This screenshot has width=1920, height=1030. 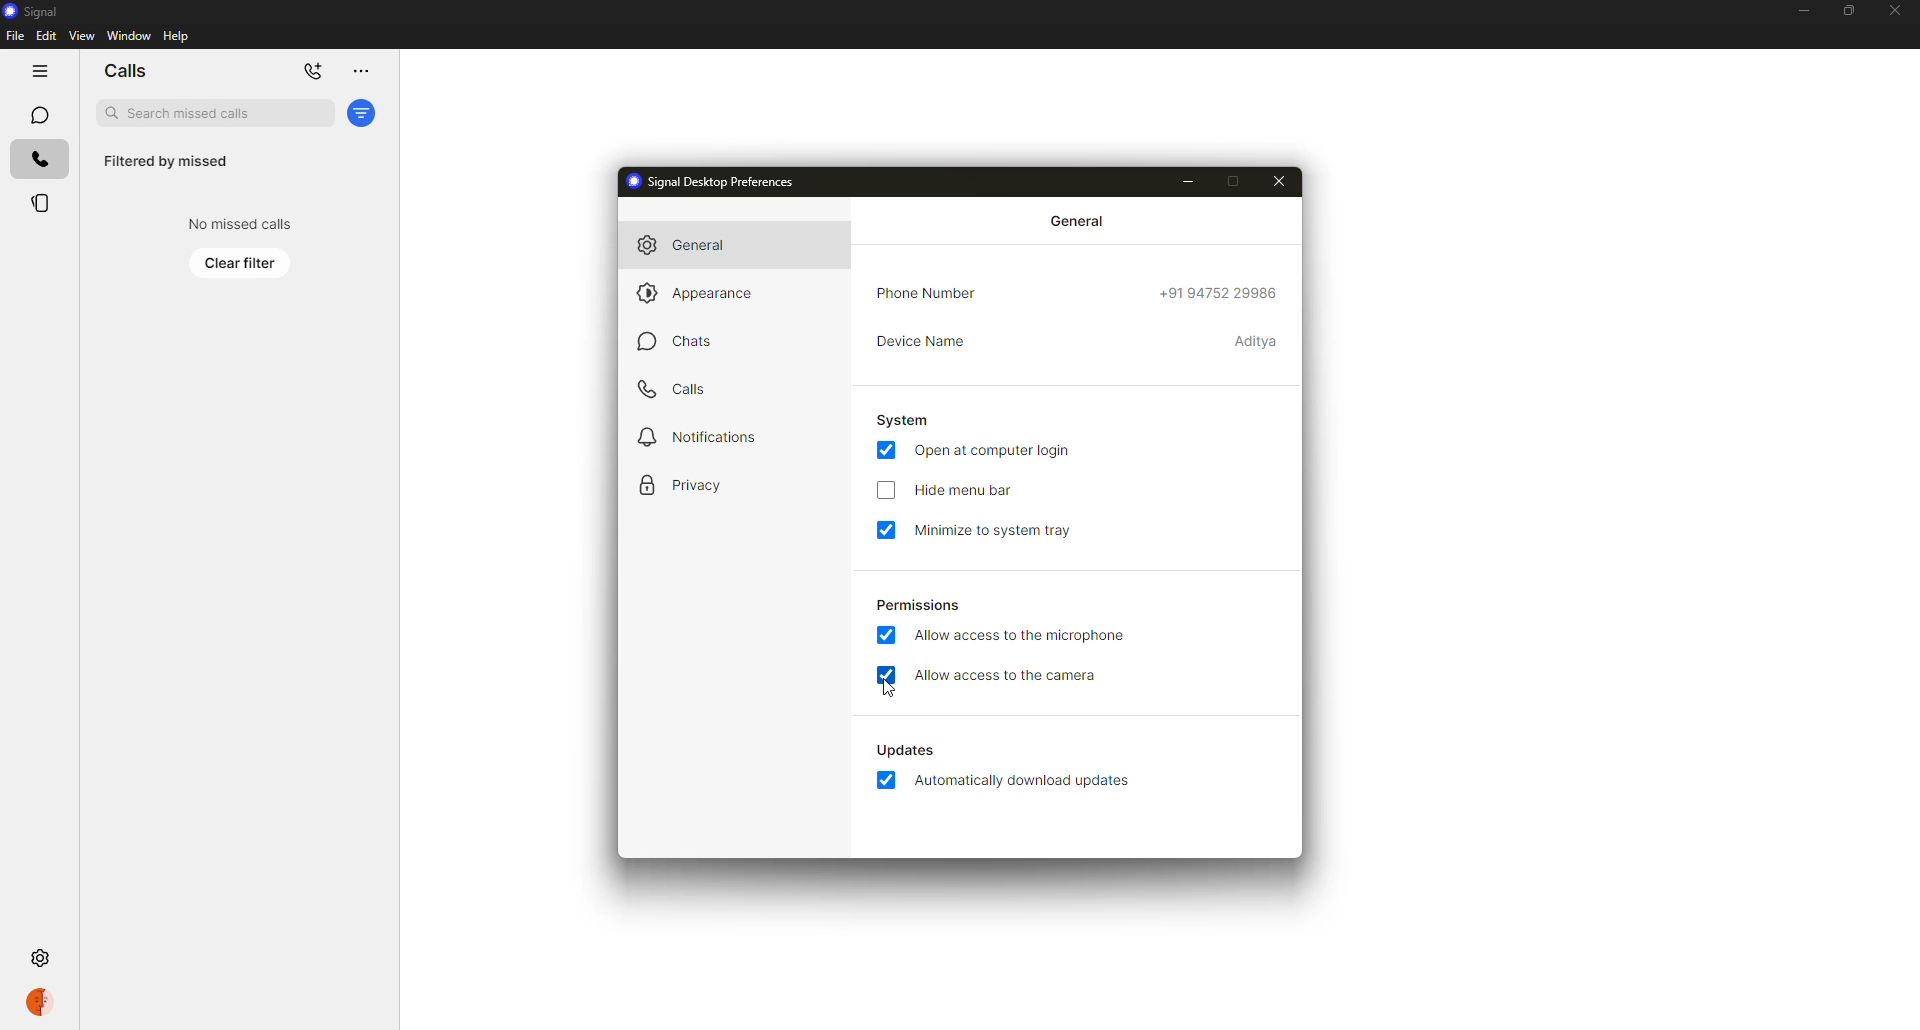 What do you see at coordinates (919, 606) in the screenshot?
I see `permissions` at bounding box center [919, 606].